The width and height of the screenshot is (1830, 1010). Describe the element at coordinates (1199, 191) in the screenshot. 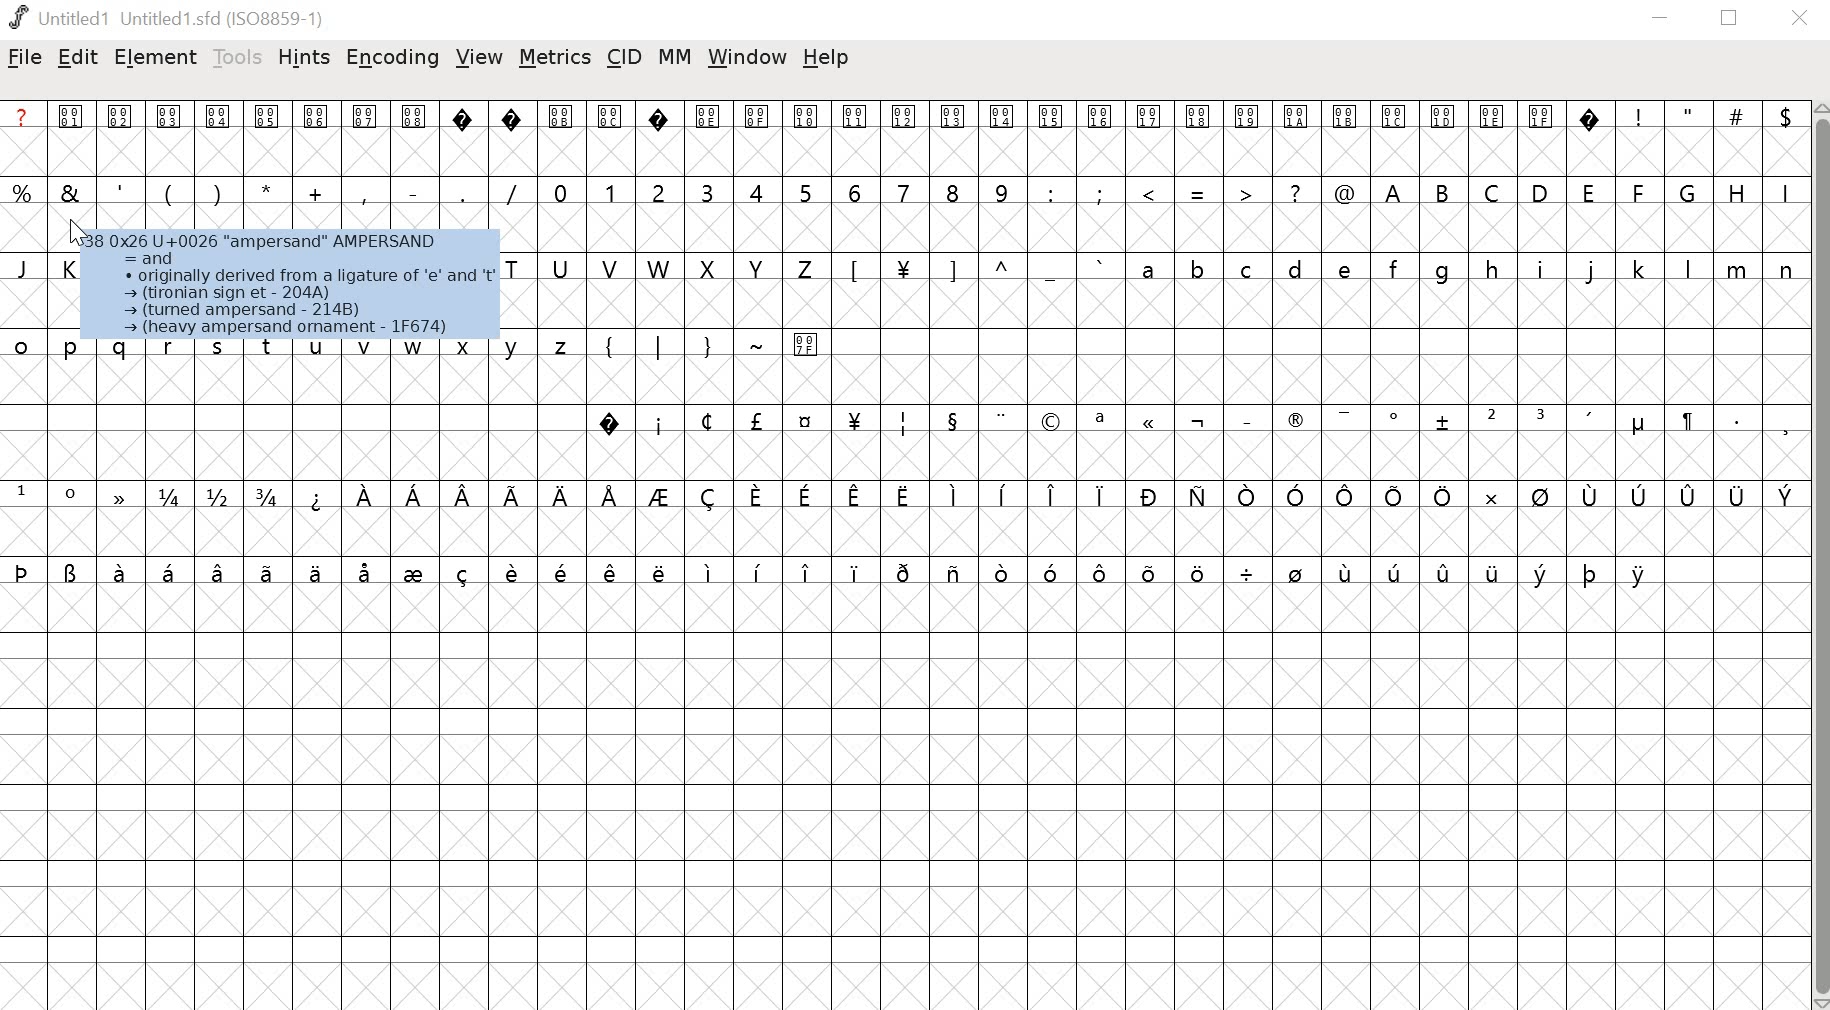

I see `=` at that location.